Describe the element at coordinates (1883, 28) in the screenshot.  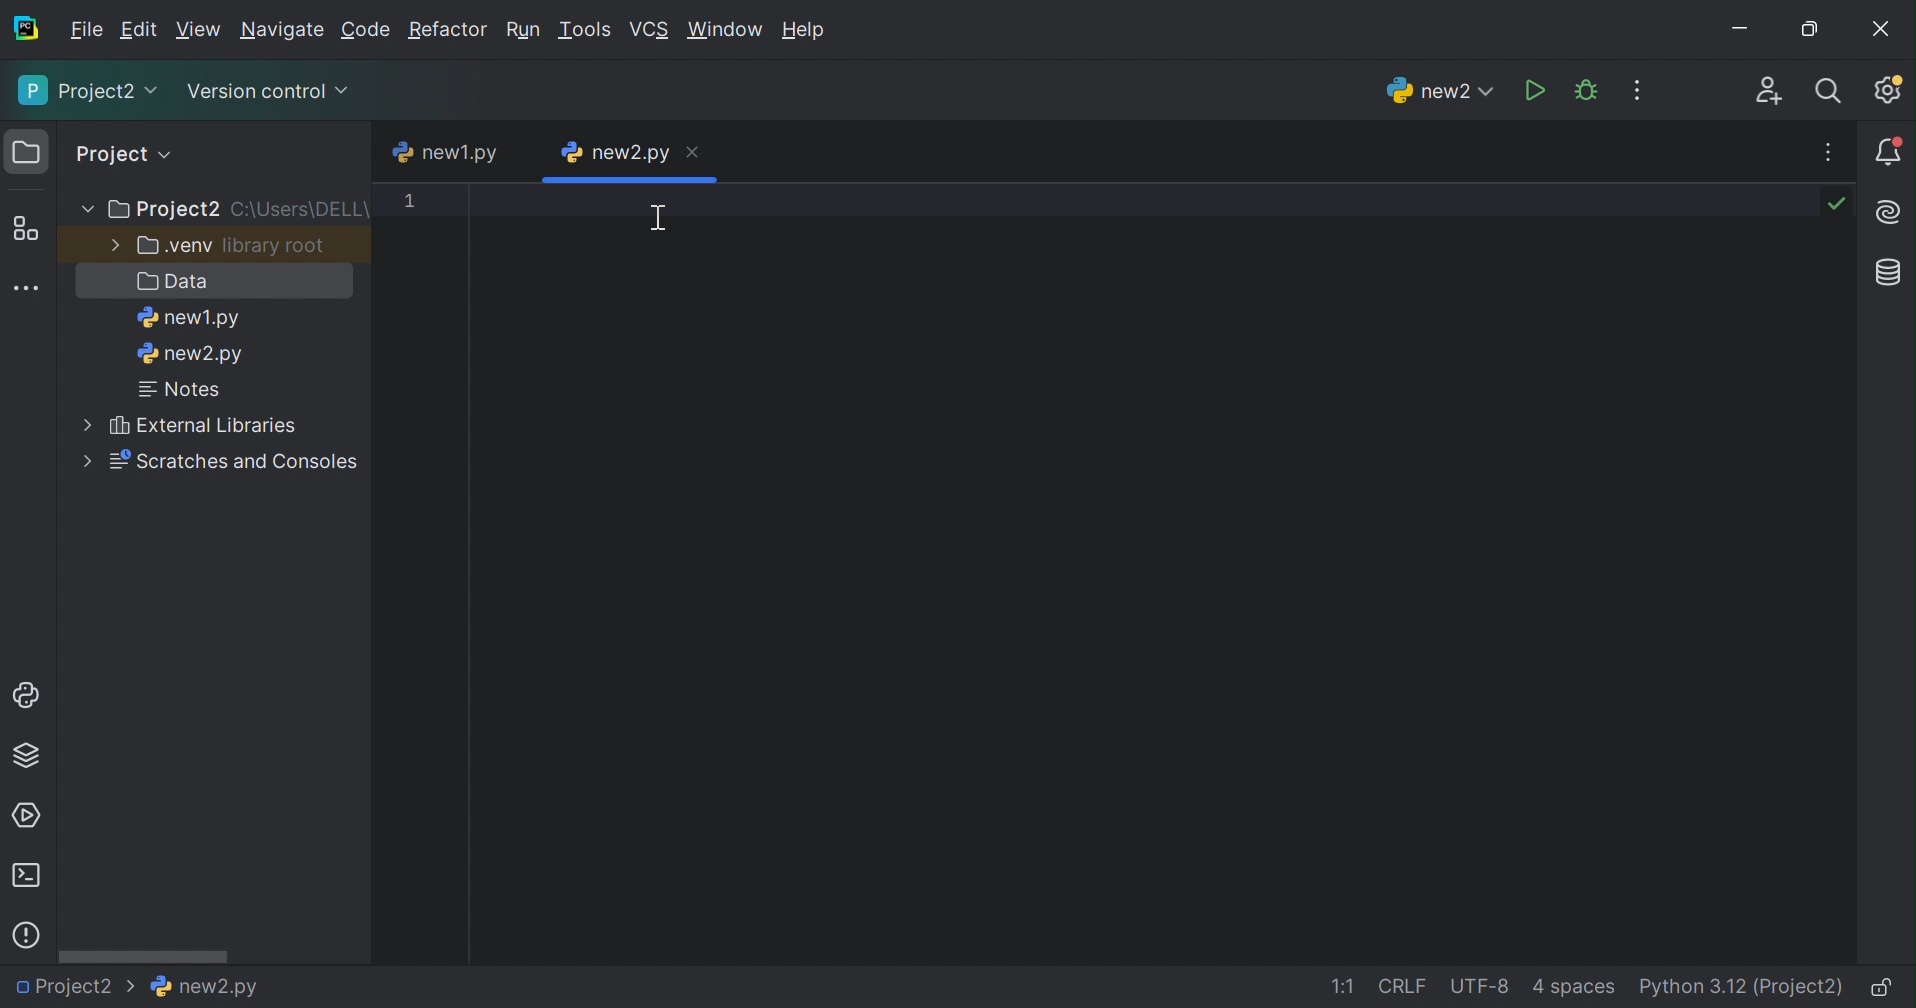
I see `Close` at that location.